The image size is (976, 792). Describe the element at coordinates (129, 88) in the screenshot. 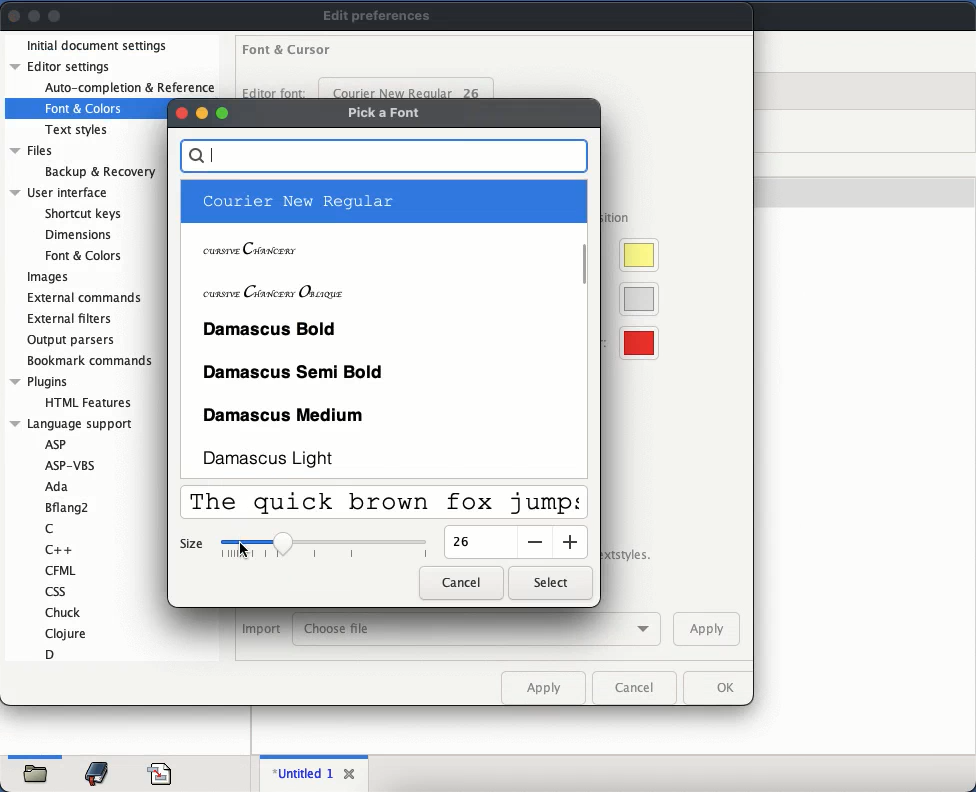

I see `auto completion` at that location.